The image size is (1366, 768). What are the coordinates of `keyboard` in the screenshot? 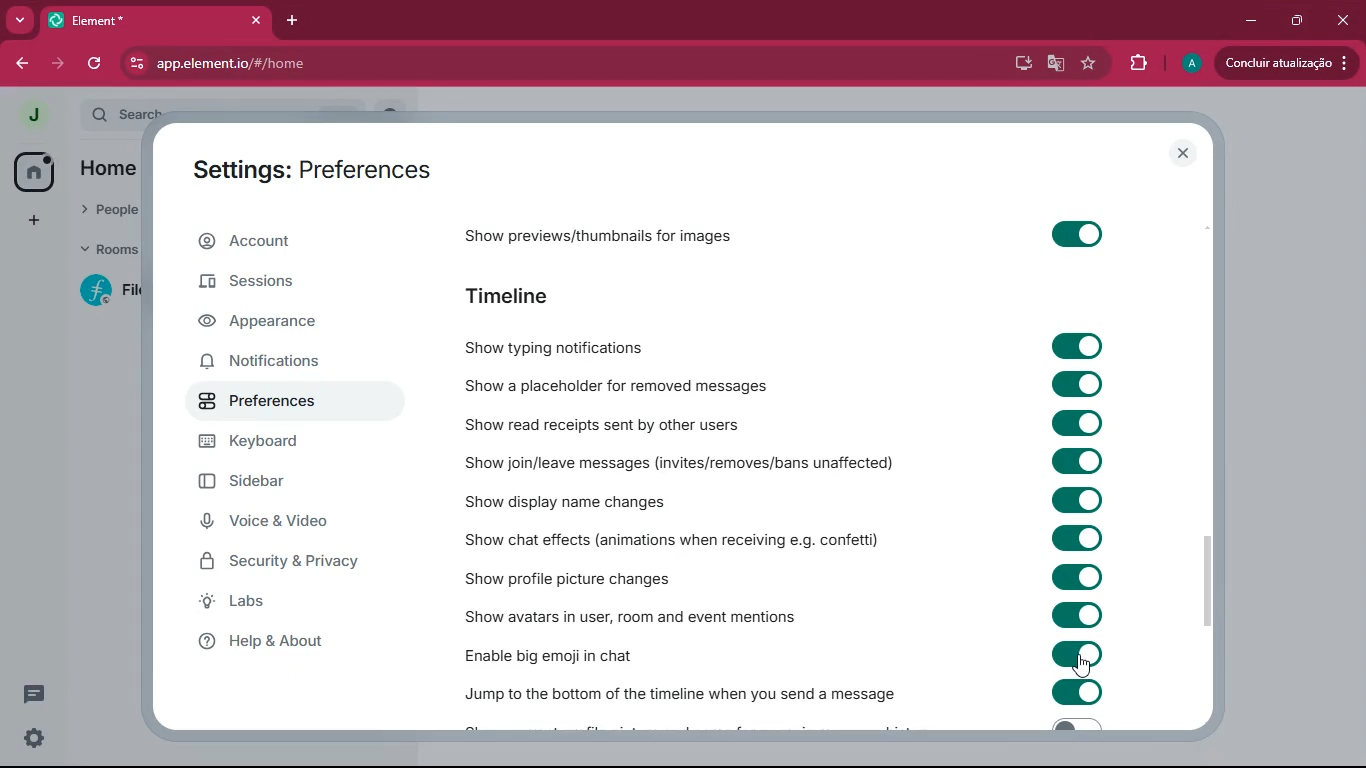 It's located at (277, 445).